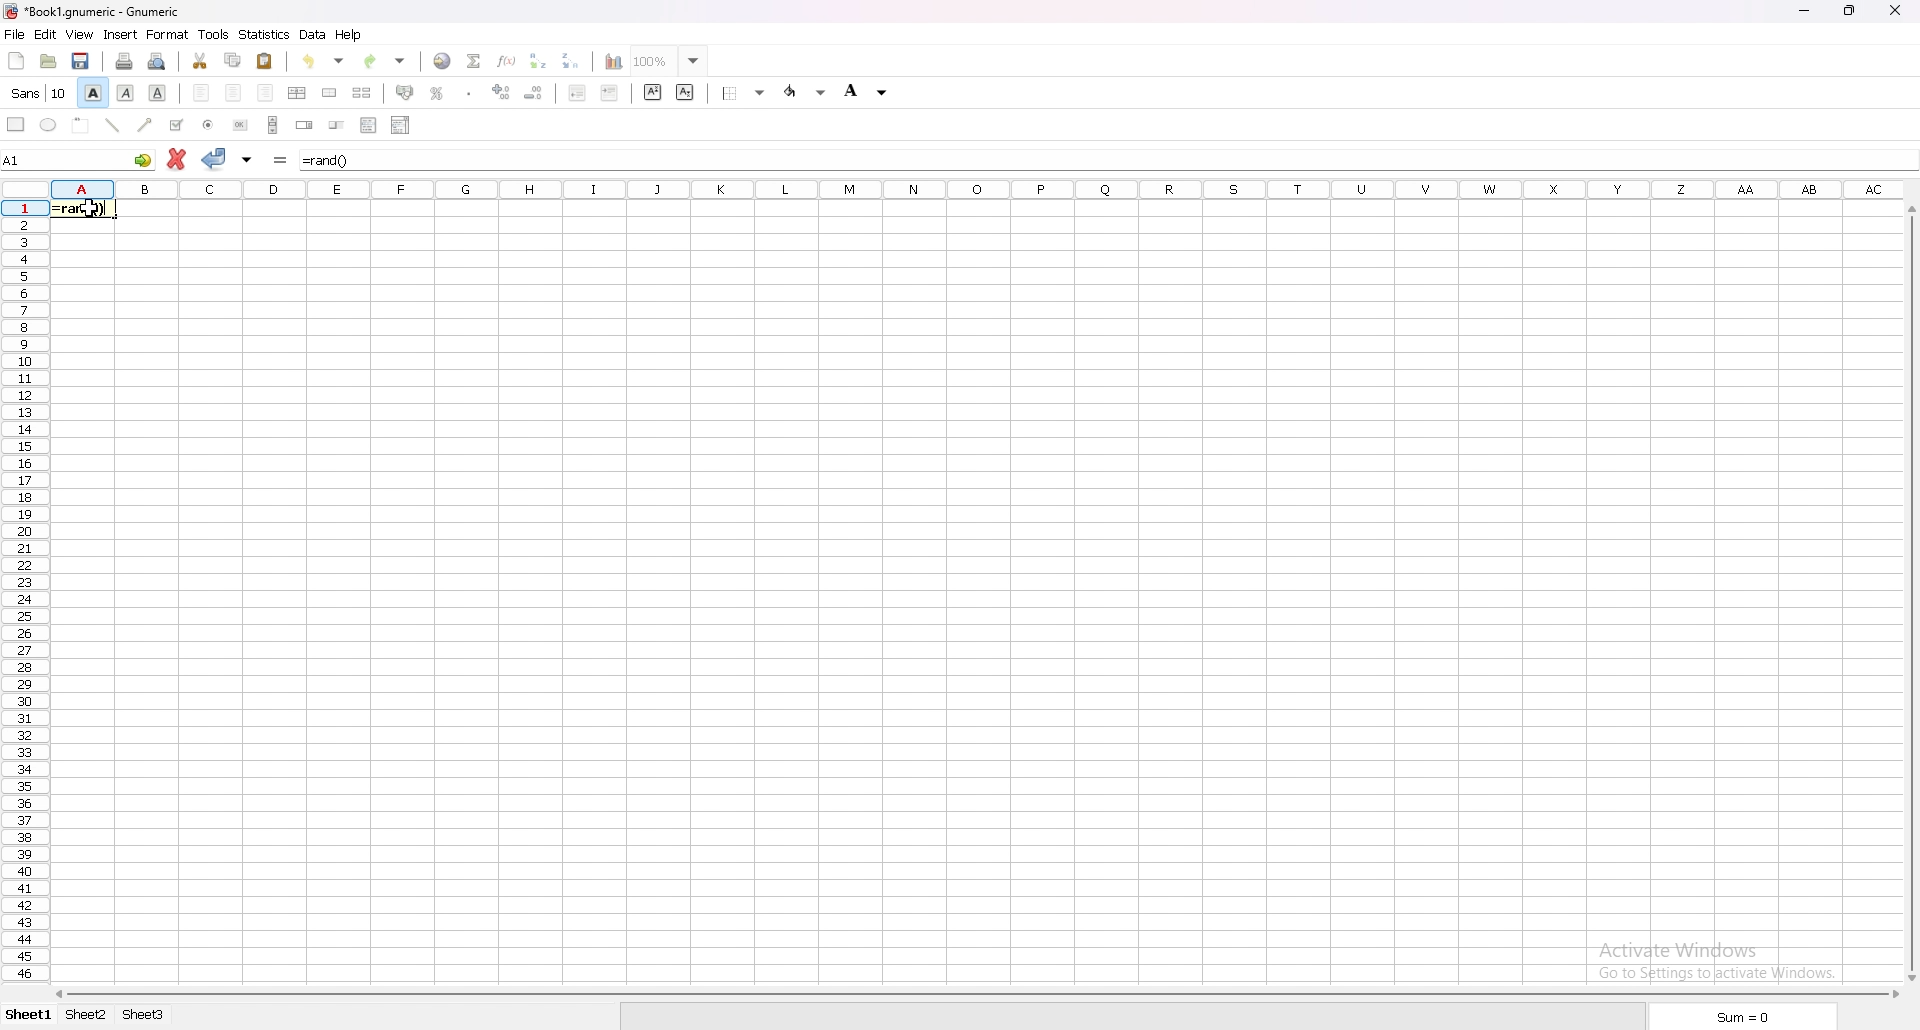 The height and width of the screenshot is (1030, 1920). What do you see at coordinates (685, 92) in the screenshot?
I see `subscript` at bounding box center [685, 92].